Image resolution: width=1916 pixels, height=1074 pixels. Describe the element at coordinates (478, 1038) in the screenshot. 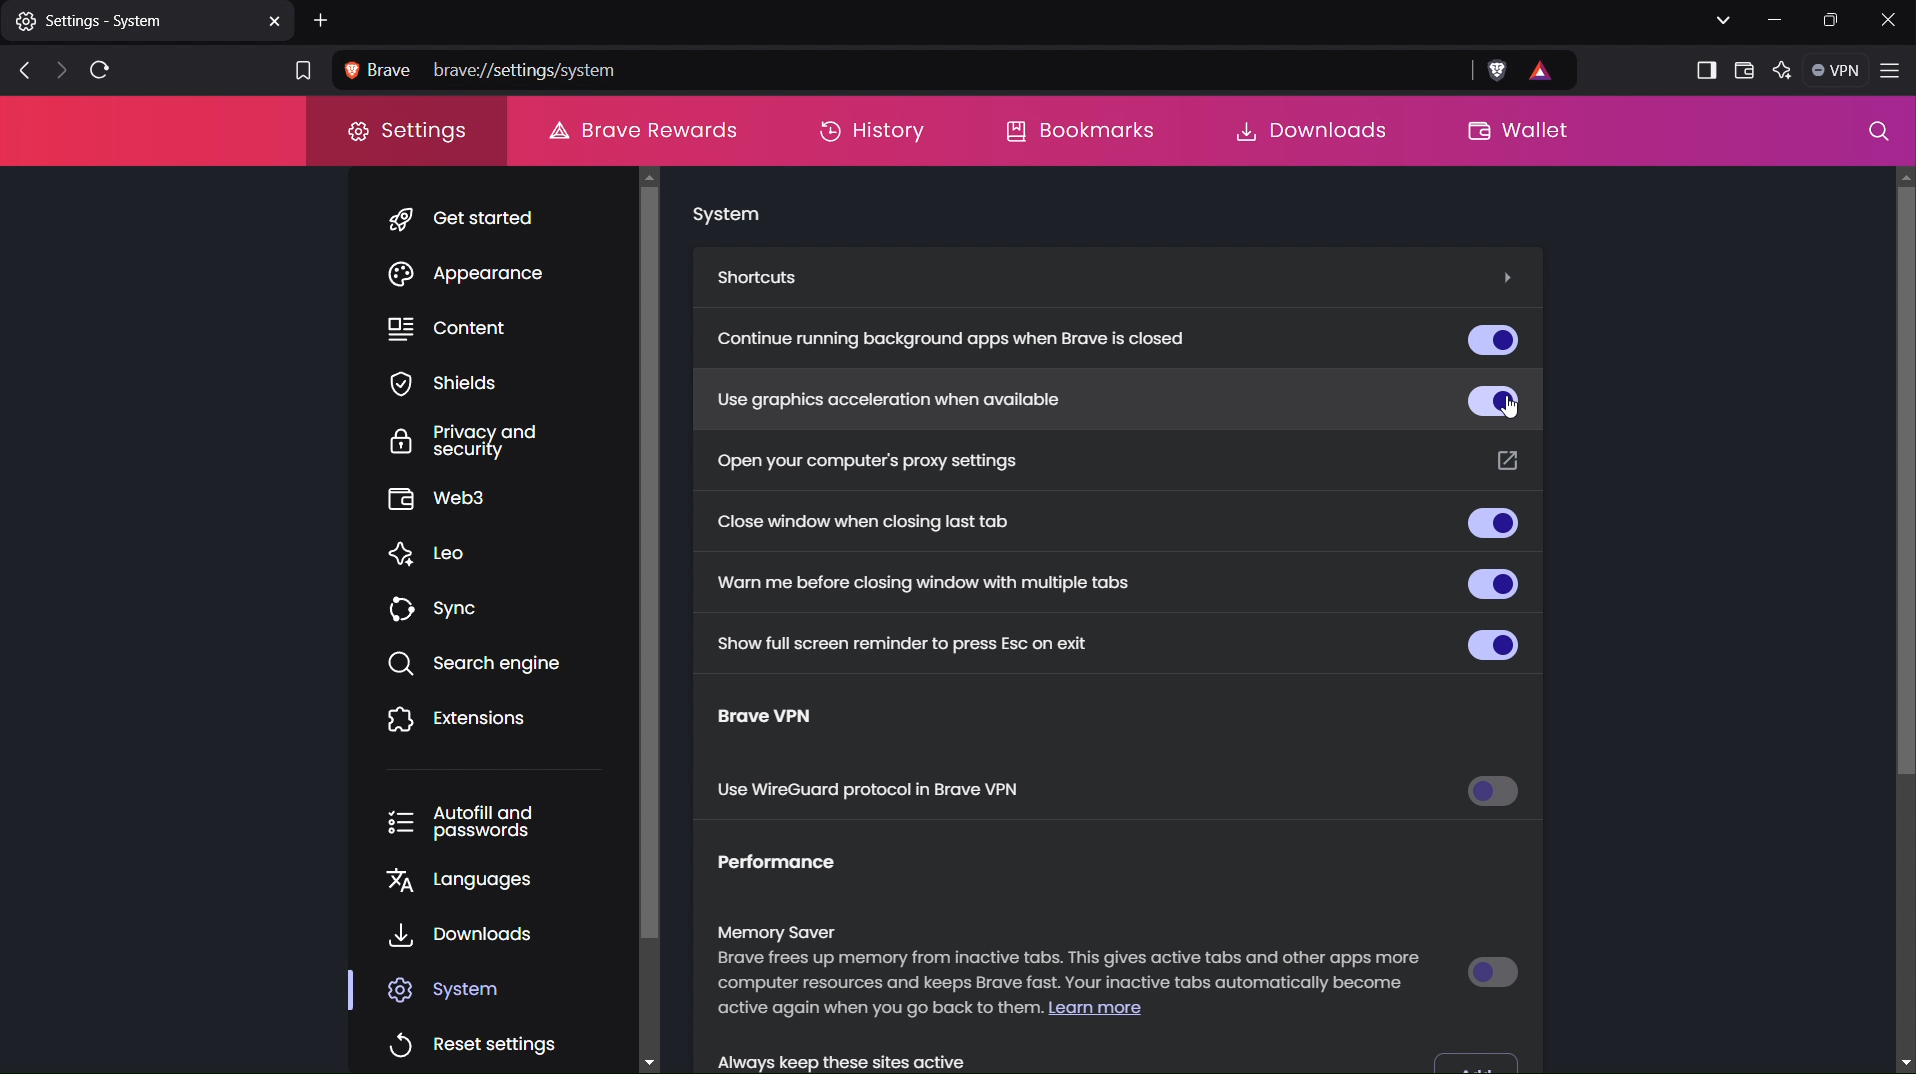

I see `Reset settings` at that location.